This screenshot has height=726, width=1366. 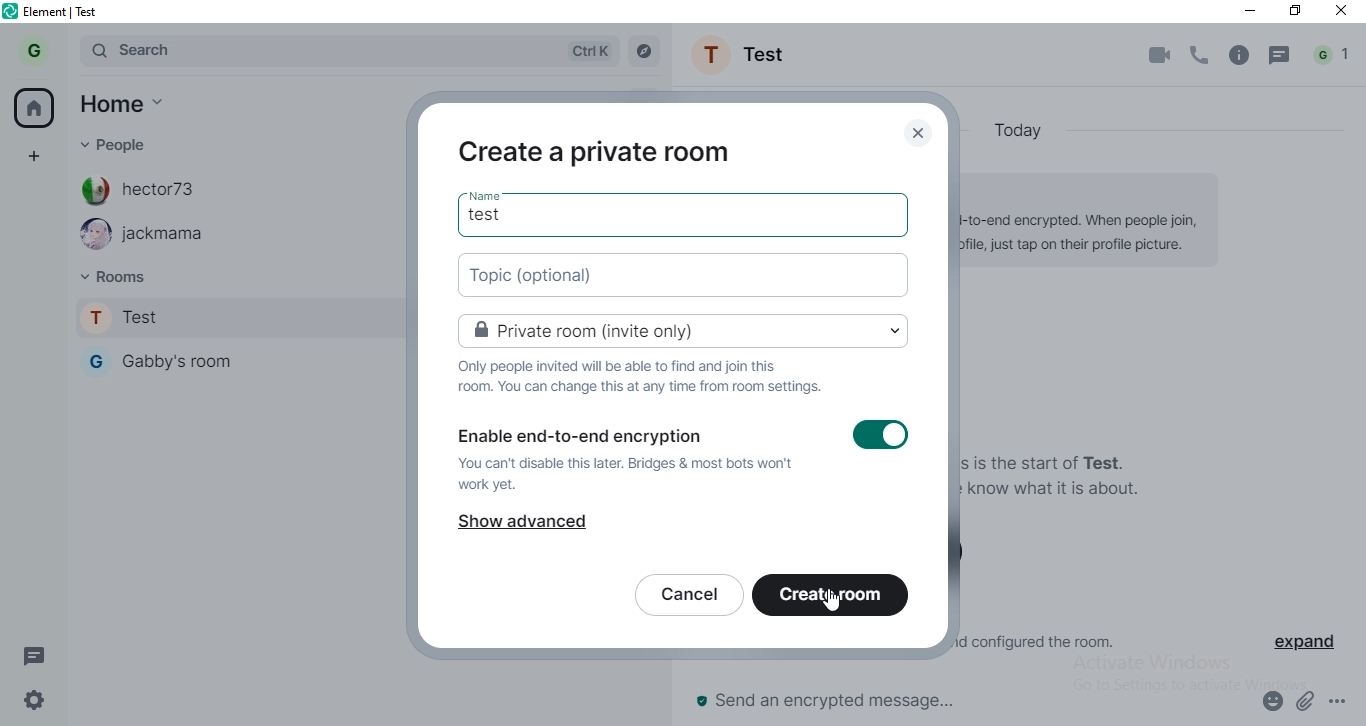 I want to click on cancel, so click(x=686, y=595).